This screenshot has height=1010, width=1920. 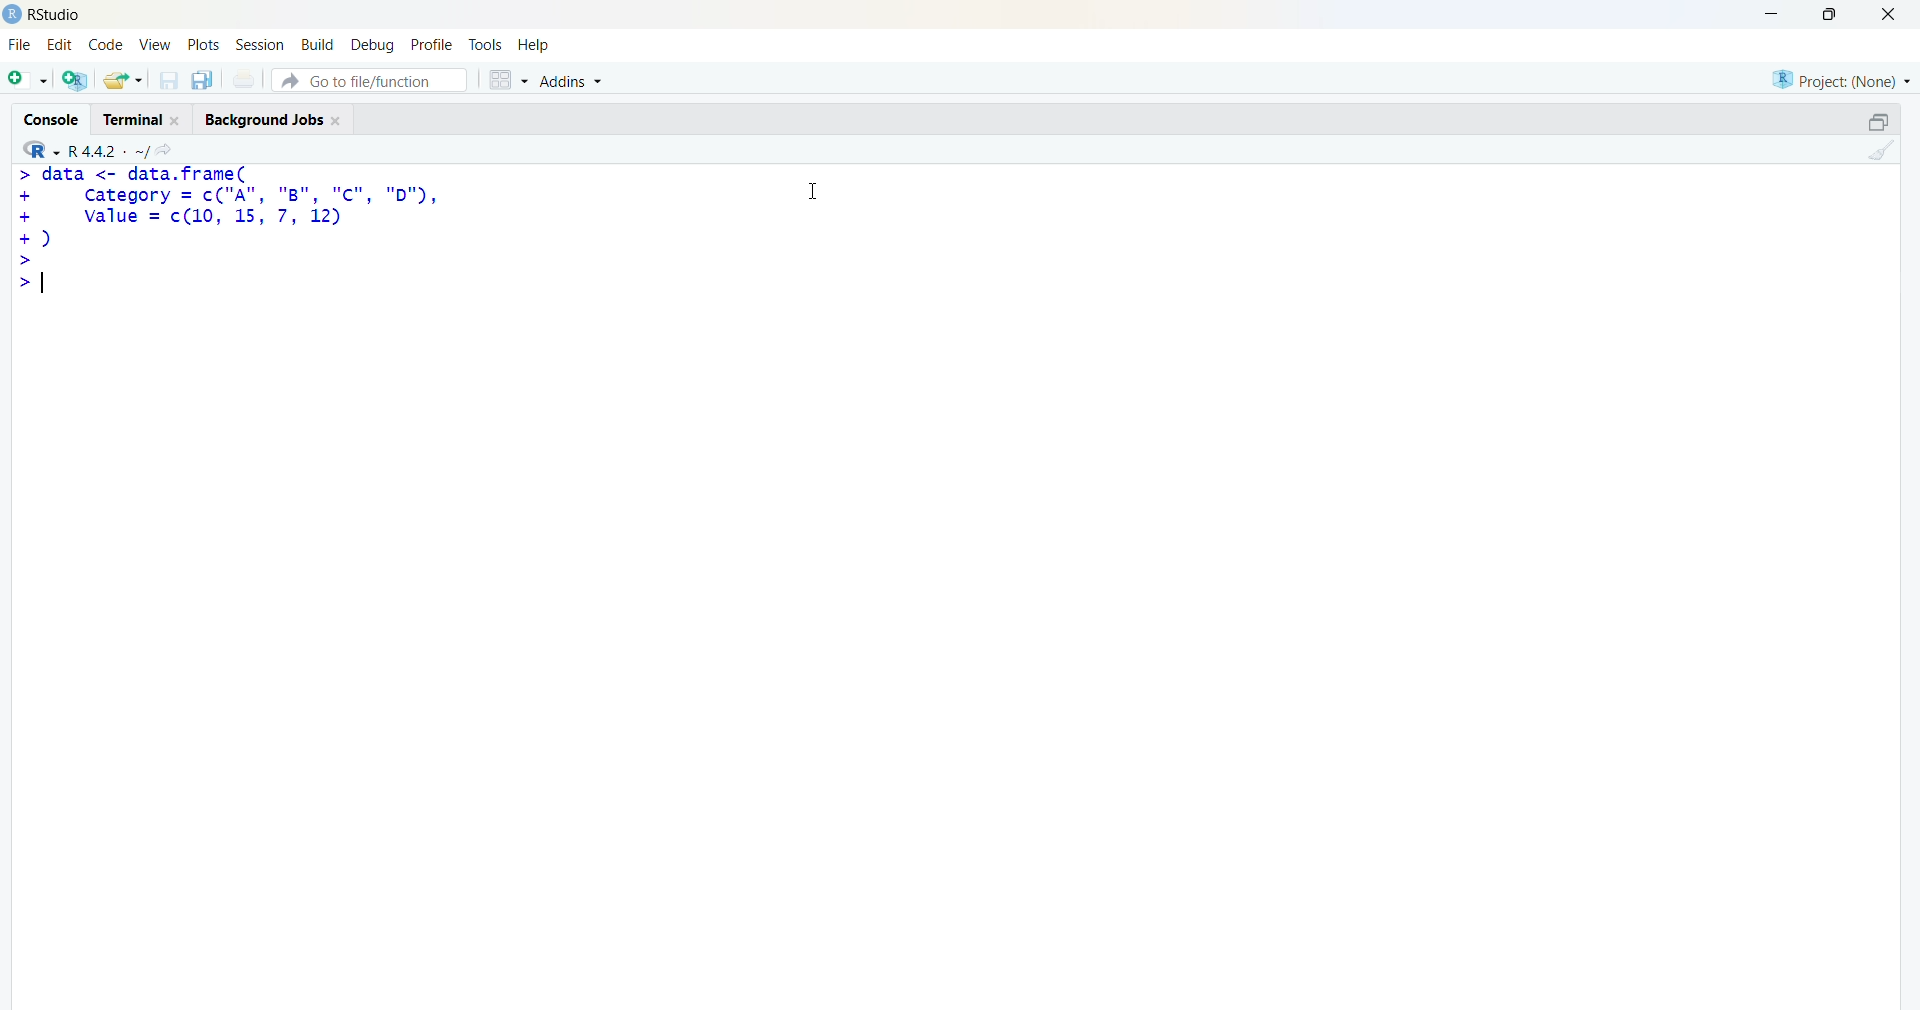 What do you see at coordinates (74, 79) in the screenshot?
I see `create a project` at bounding box center [74, 79].